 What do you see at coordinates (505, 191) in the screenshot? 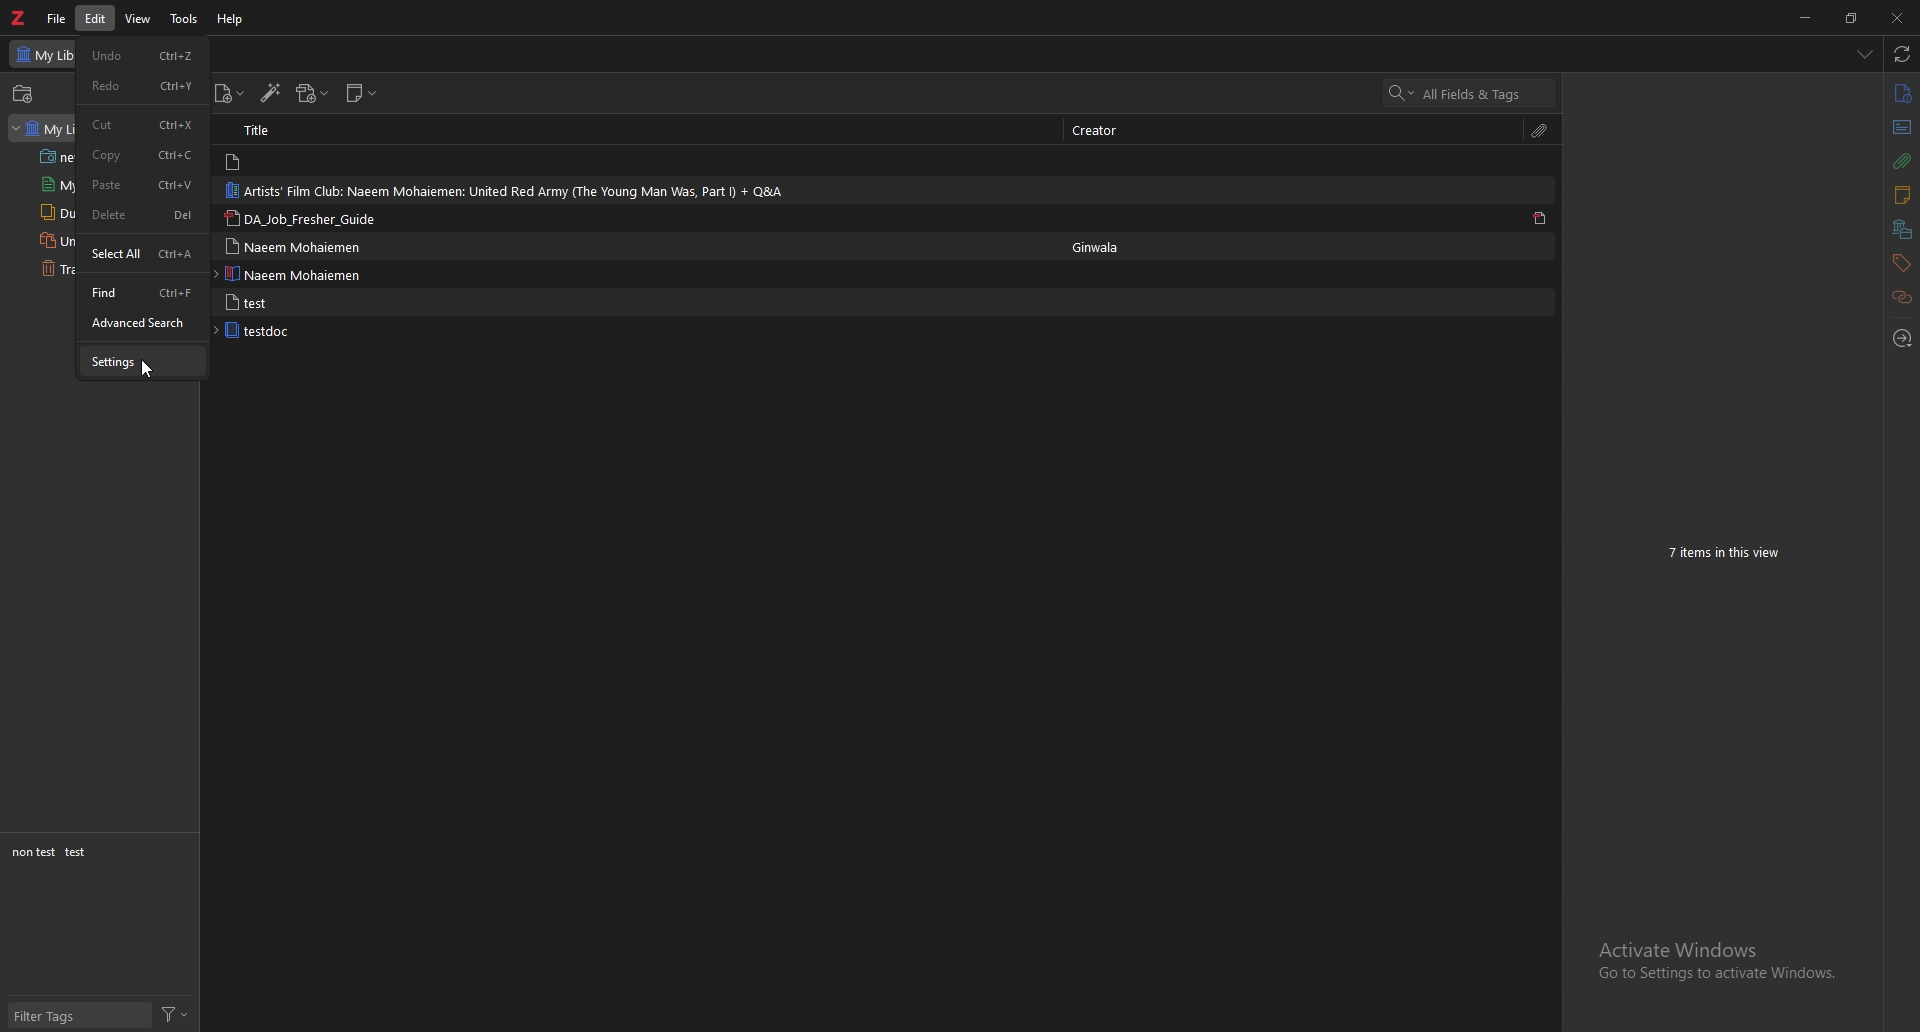
I see `Artists' Film Club: Naeem Mohaiemen: United Red Army (The Young Man Was, Part 1) + Q&A` at bounding box center [505, 191].